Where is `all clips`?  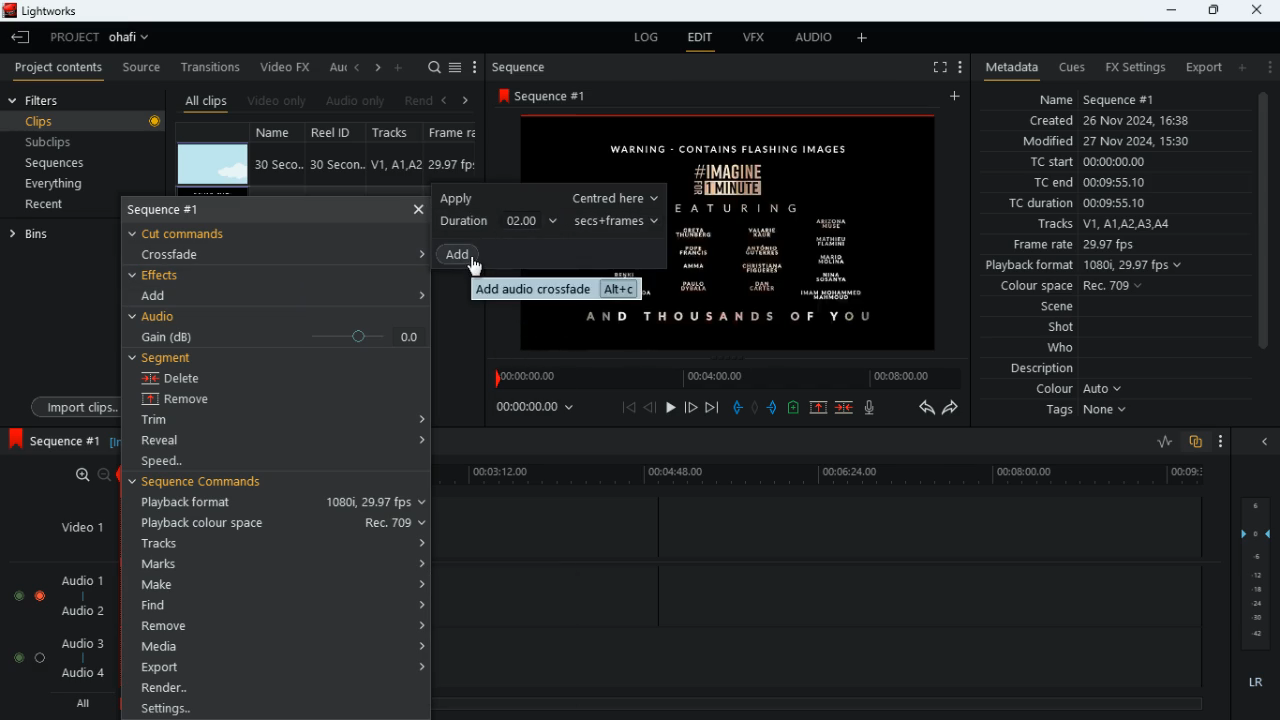 all clips is located at coordinates (206, 101).